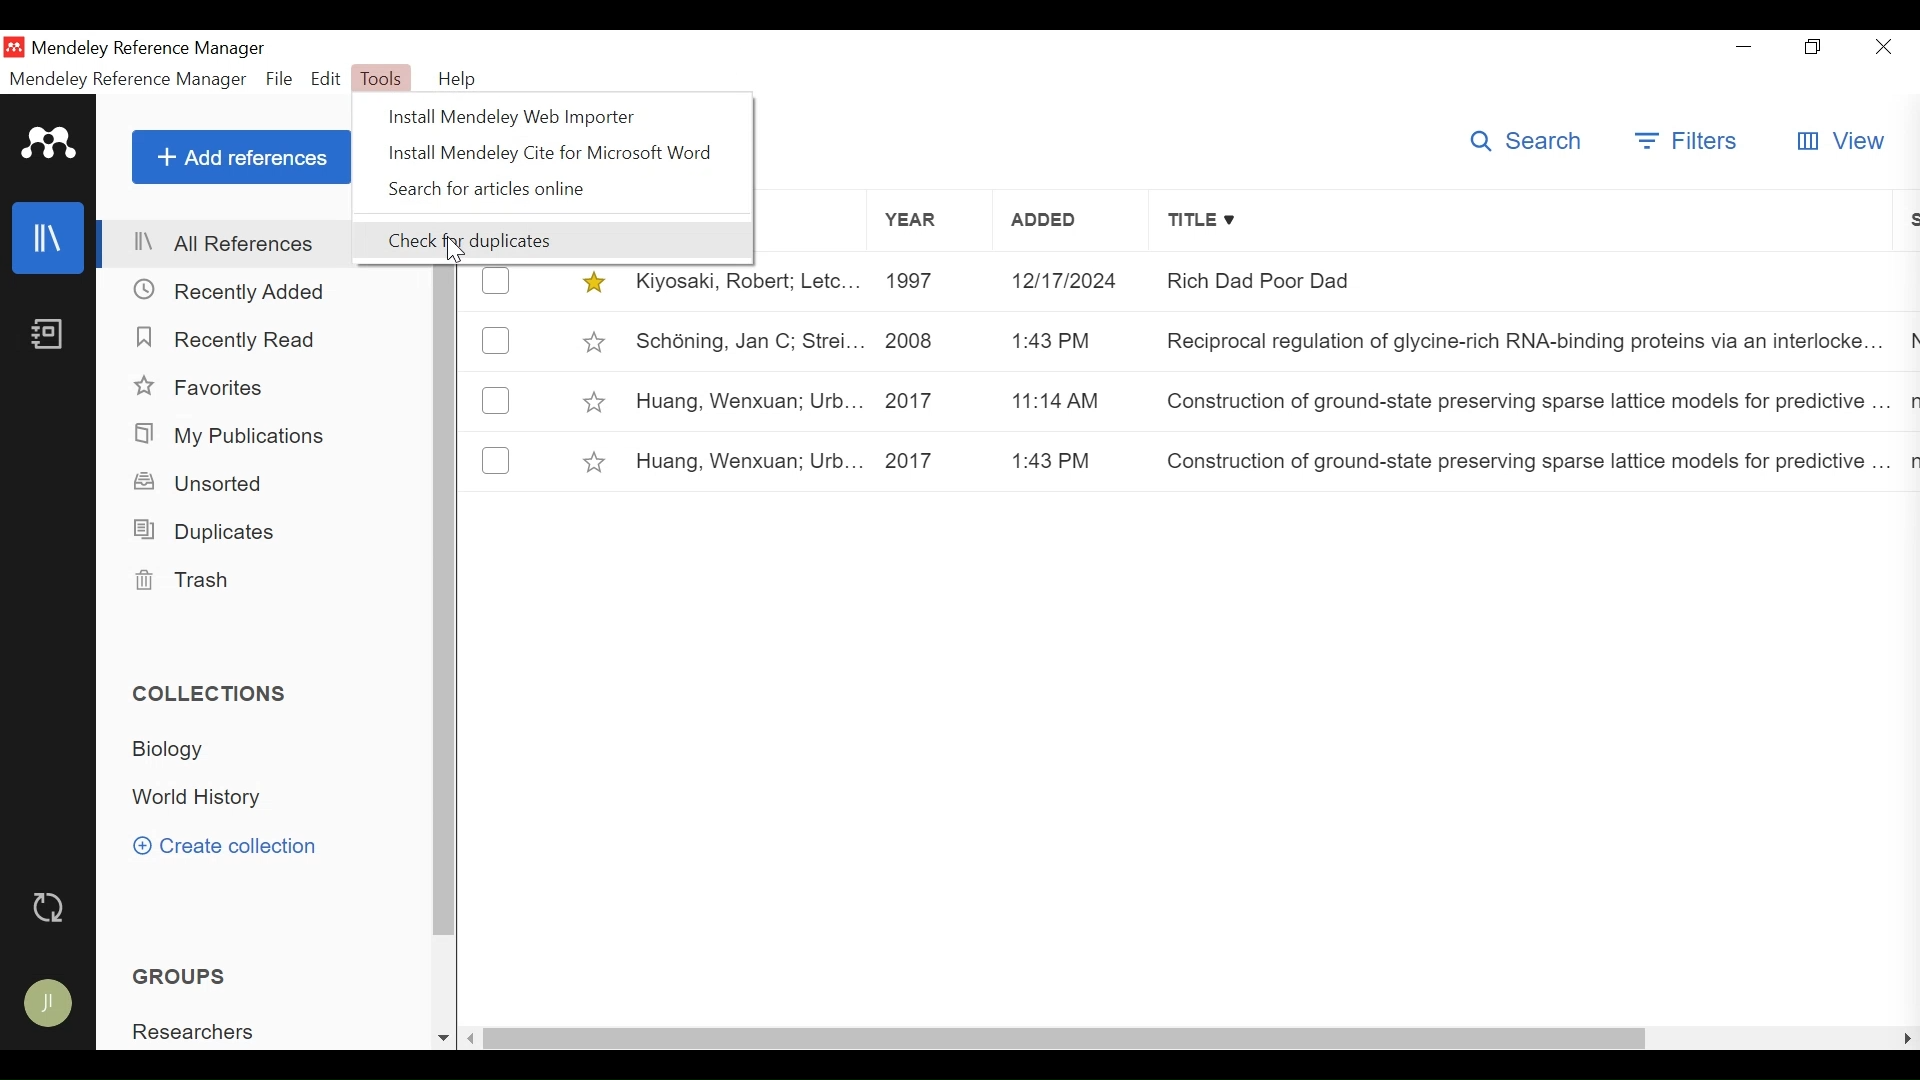 The width and height of the screenshot is (1920, 1080). Describe the element at coordinates (175, 749) in the screenshot. I see `Collection` at that location.